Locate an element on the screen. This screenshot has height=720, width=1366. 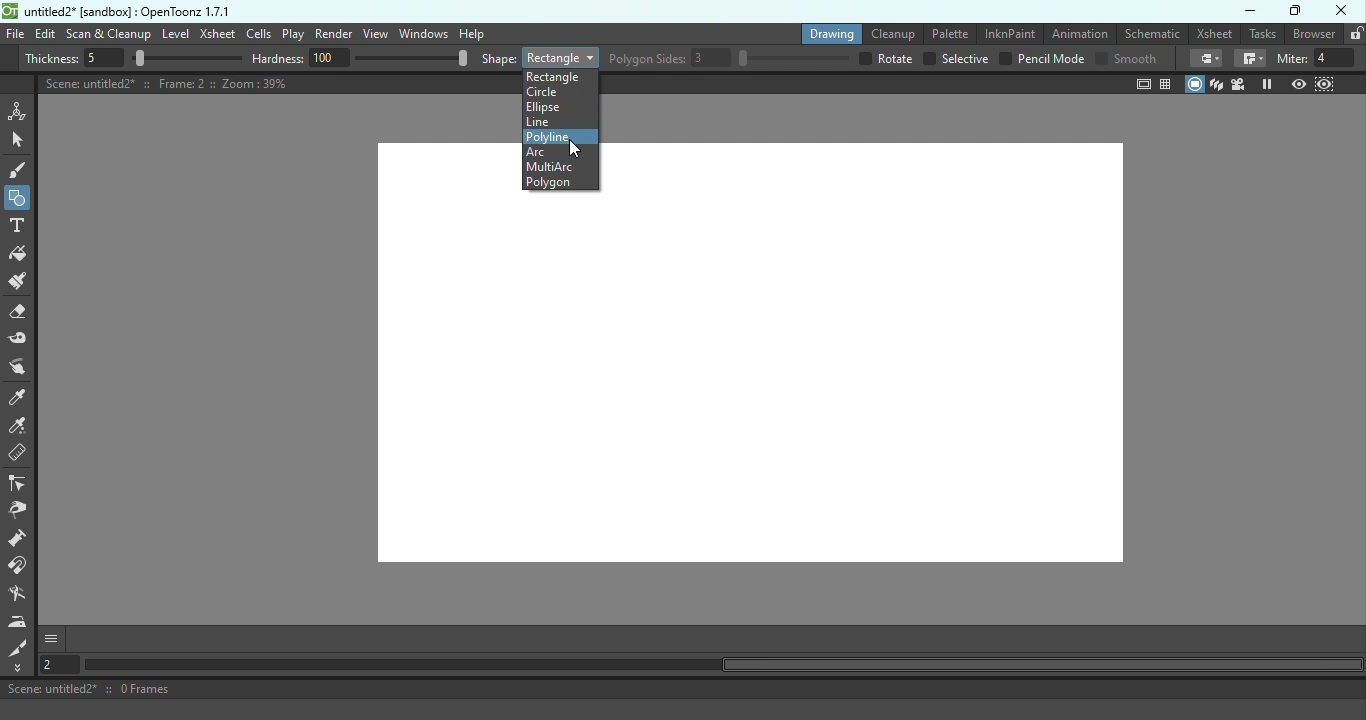
Xsheet is located at coordinates (1214, 33).